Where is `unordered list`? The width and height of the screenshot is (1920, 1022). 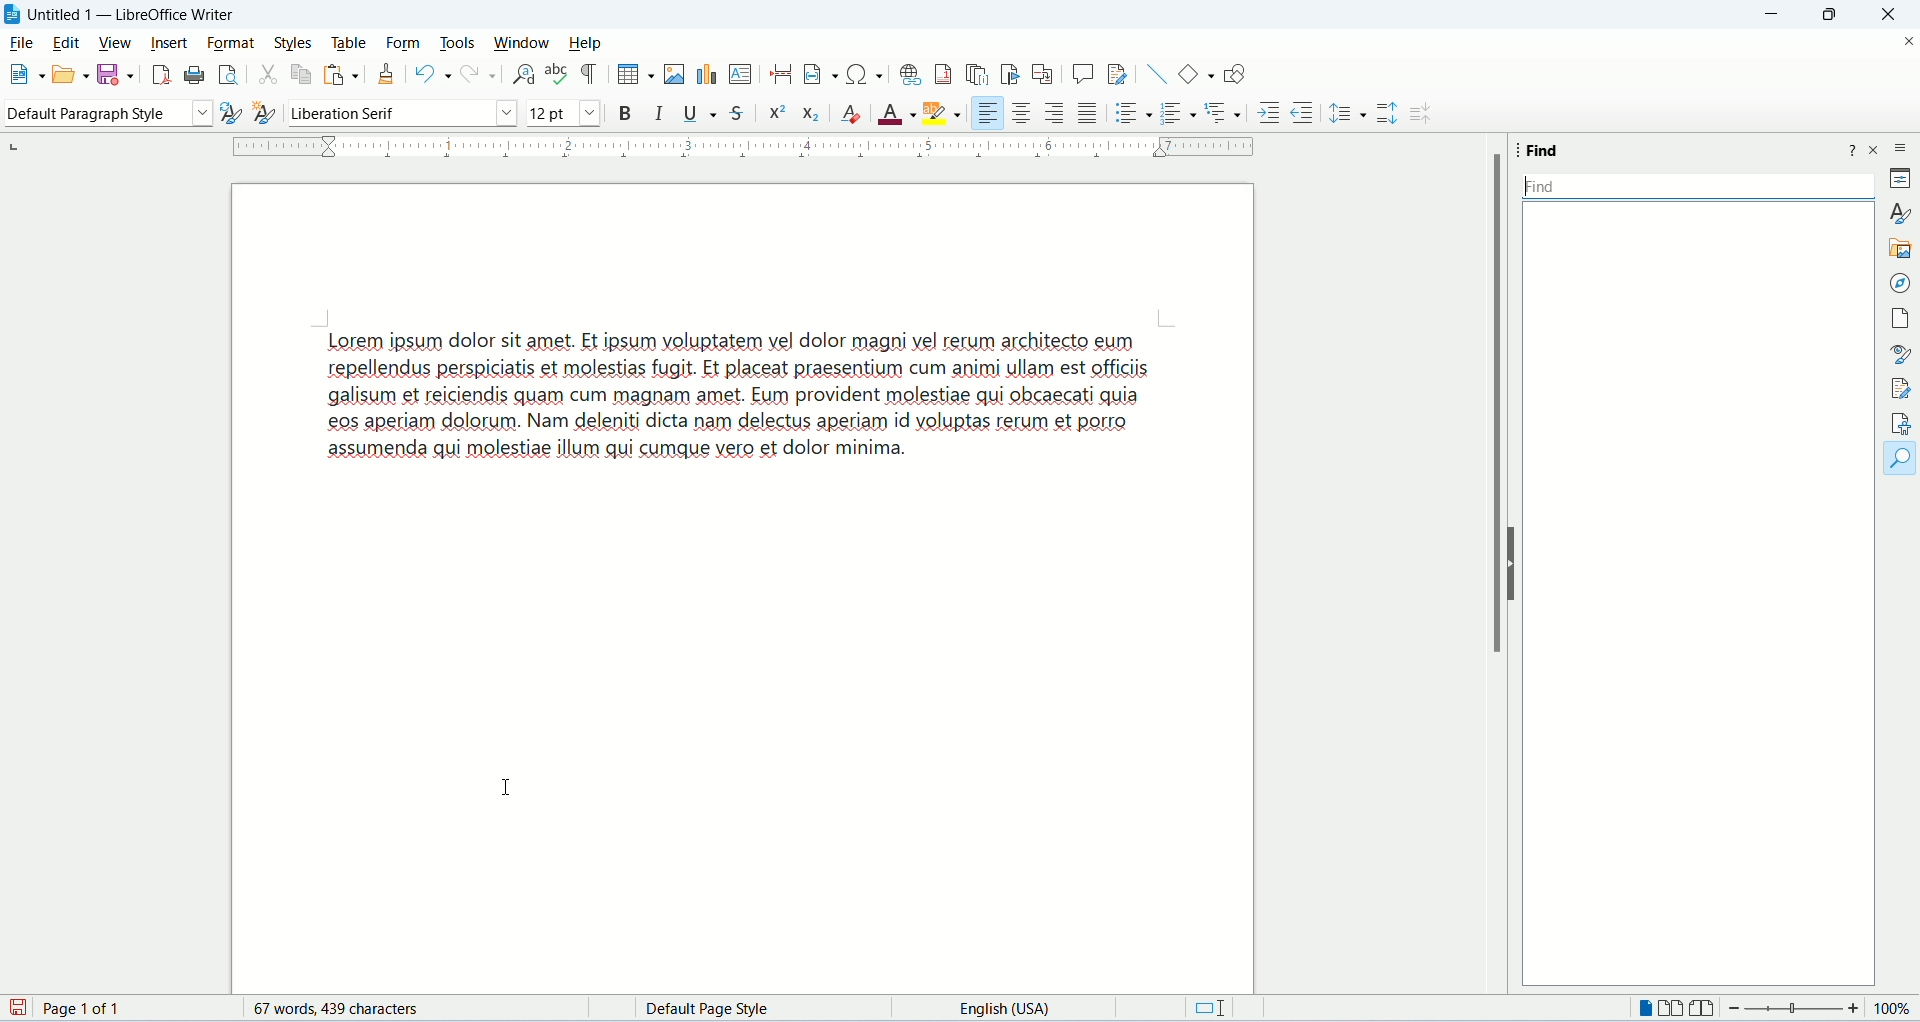 unordered list is located at coordinates (1126, 114).